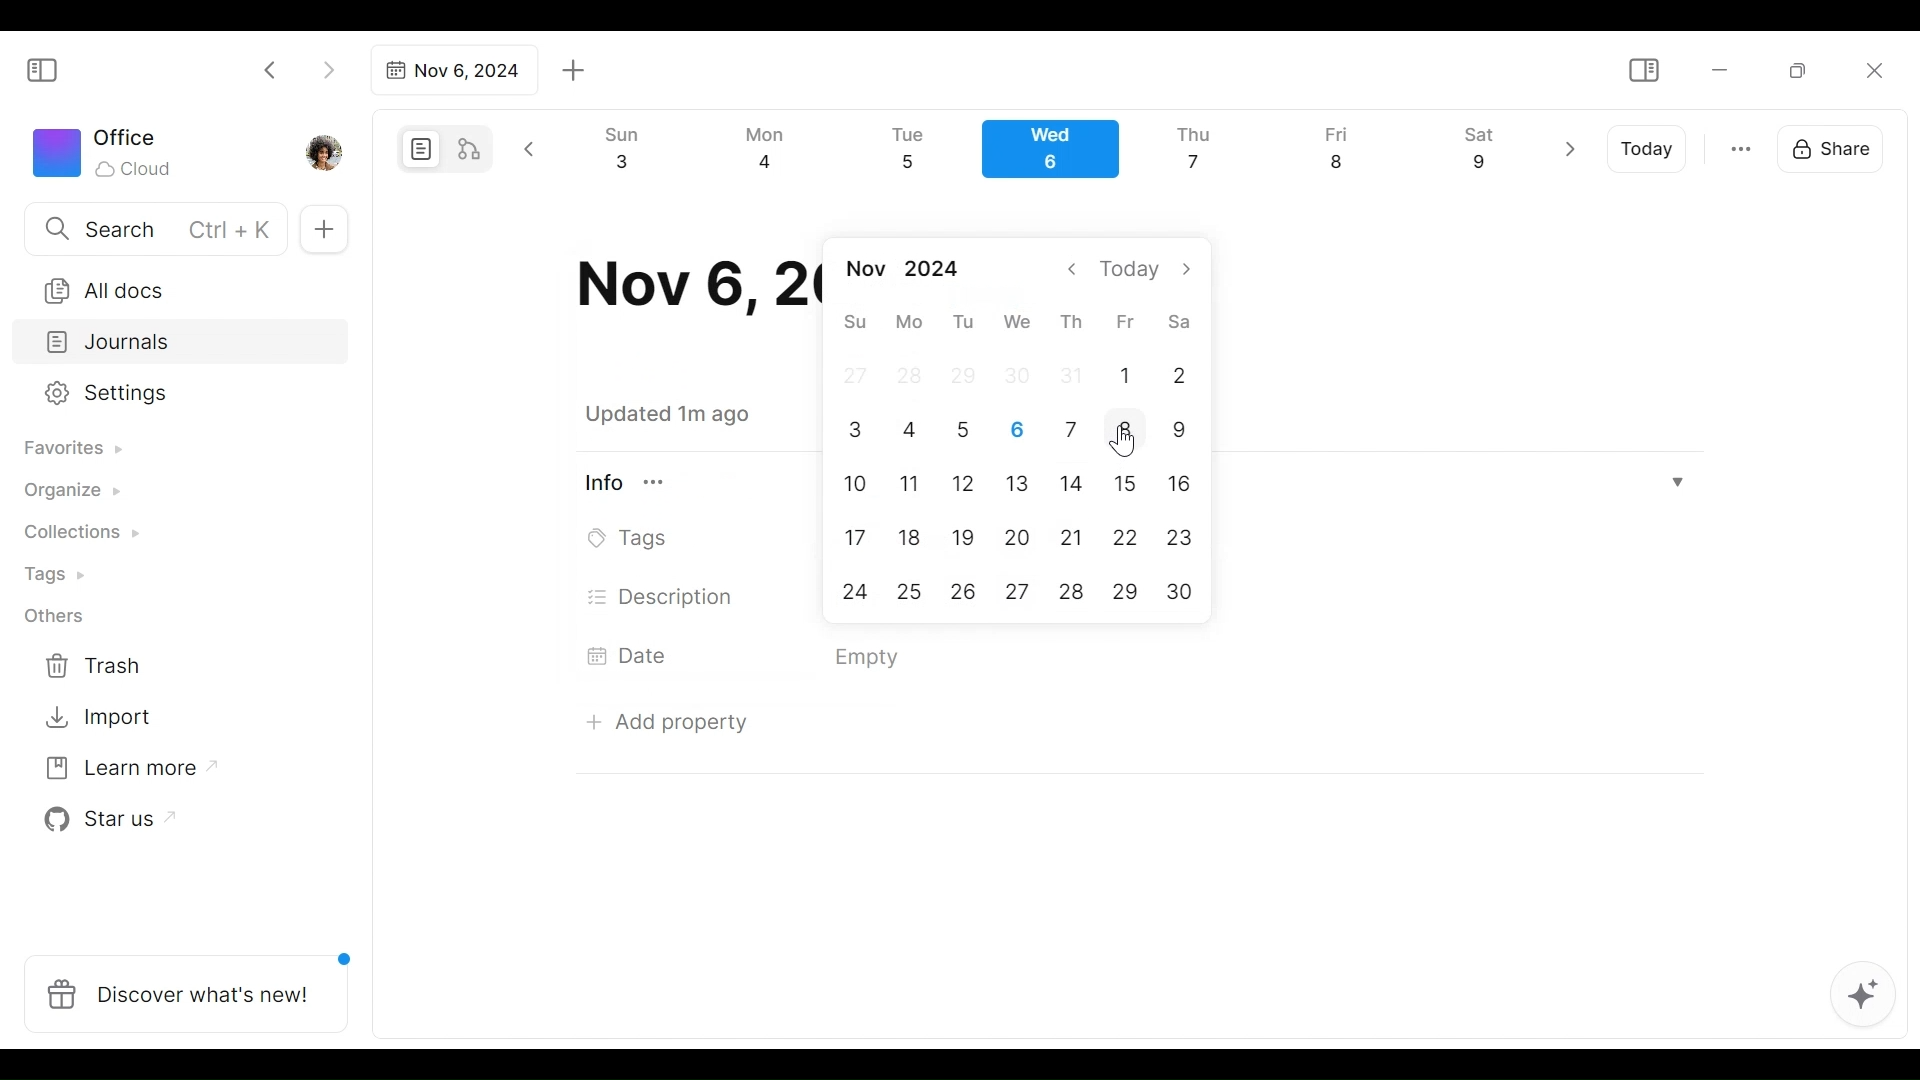 Image resolution: width=1920 pixels, height=1080 pixels. I want to click on Description, so click(662, 597).